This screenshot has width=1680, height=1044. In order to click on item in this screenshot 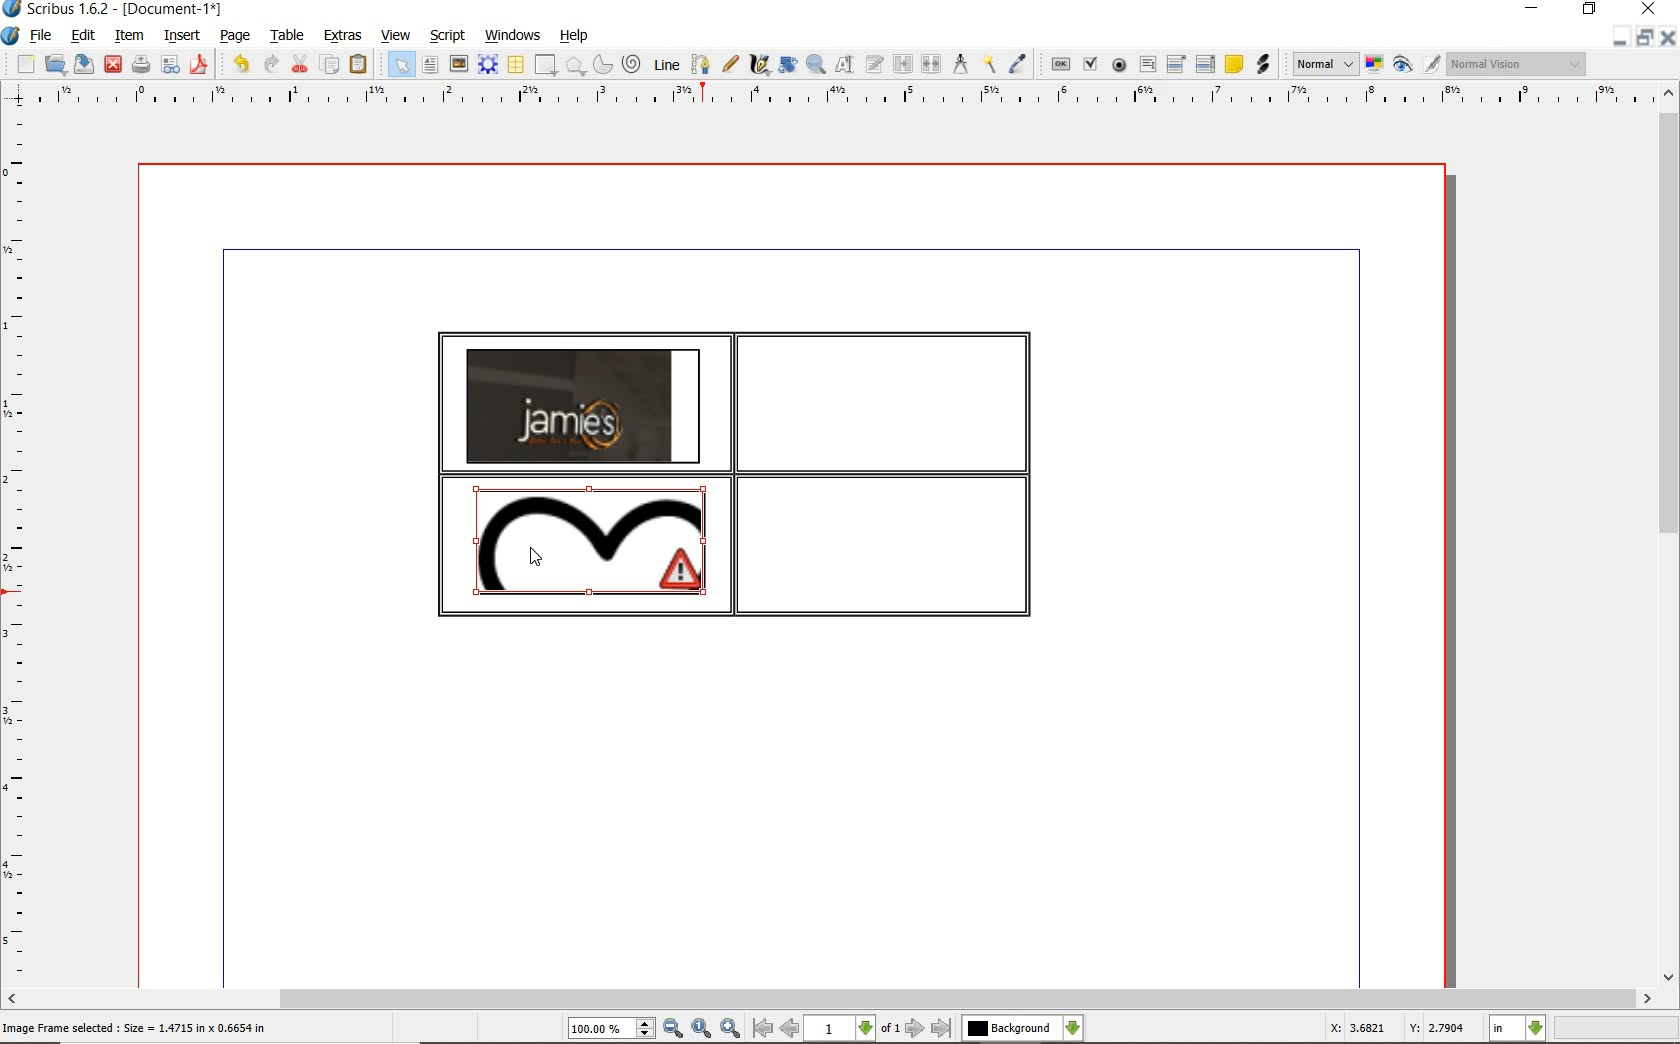, I will do `click(127, 36)`.